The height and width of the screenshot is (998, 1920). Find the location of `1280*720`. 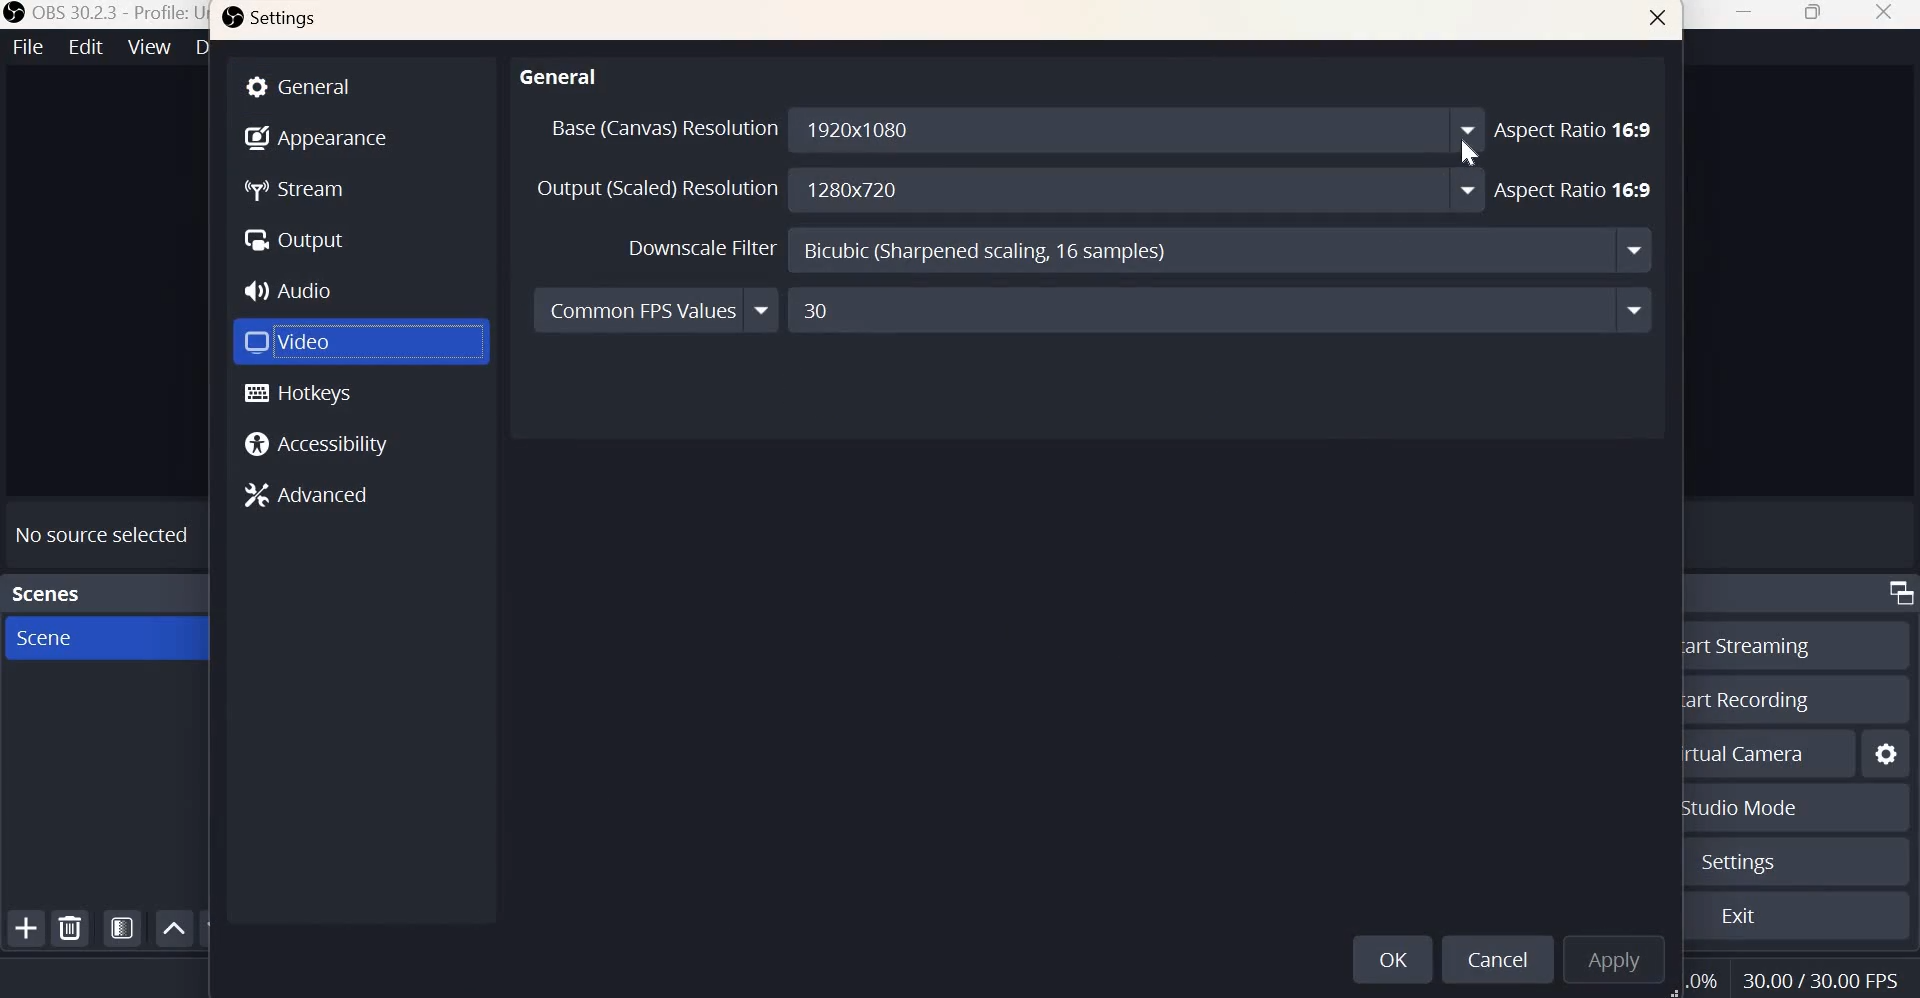

1280*720 is located at coordinates (1136, 192).